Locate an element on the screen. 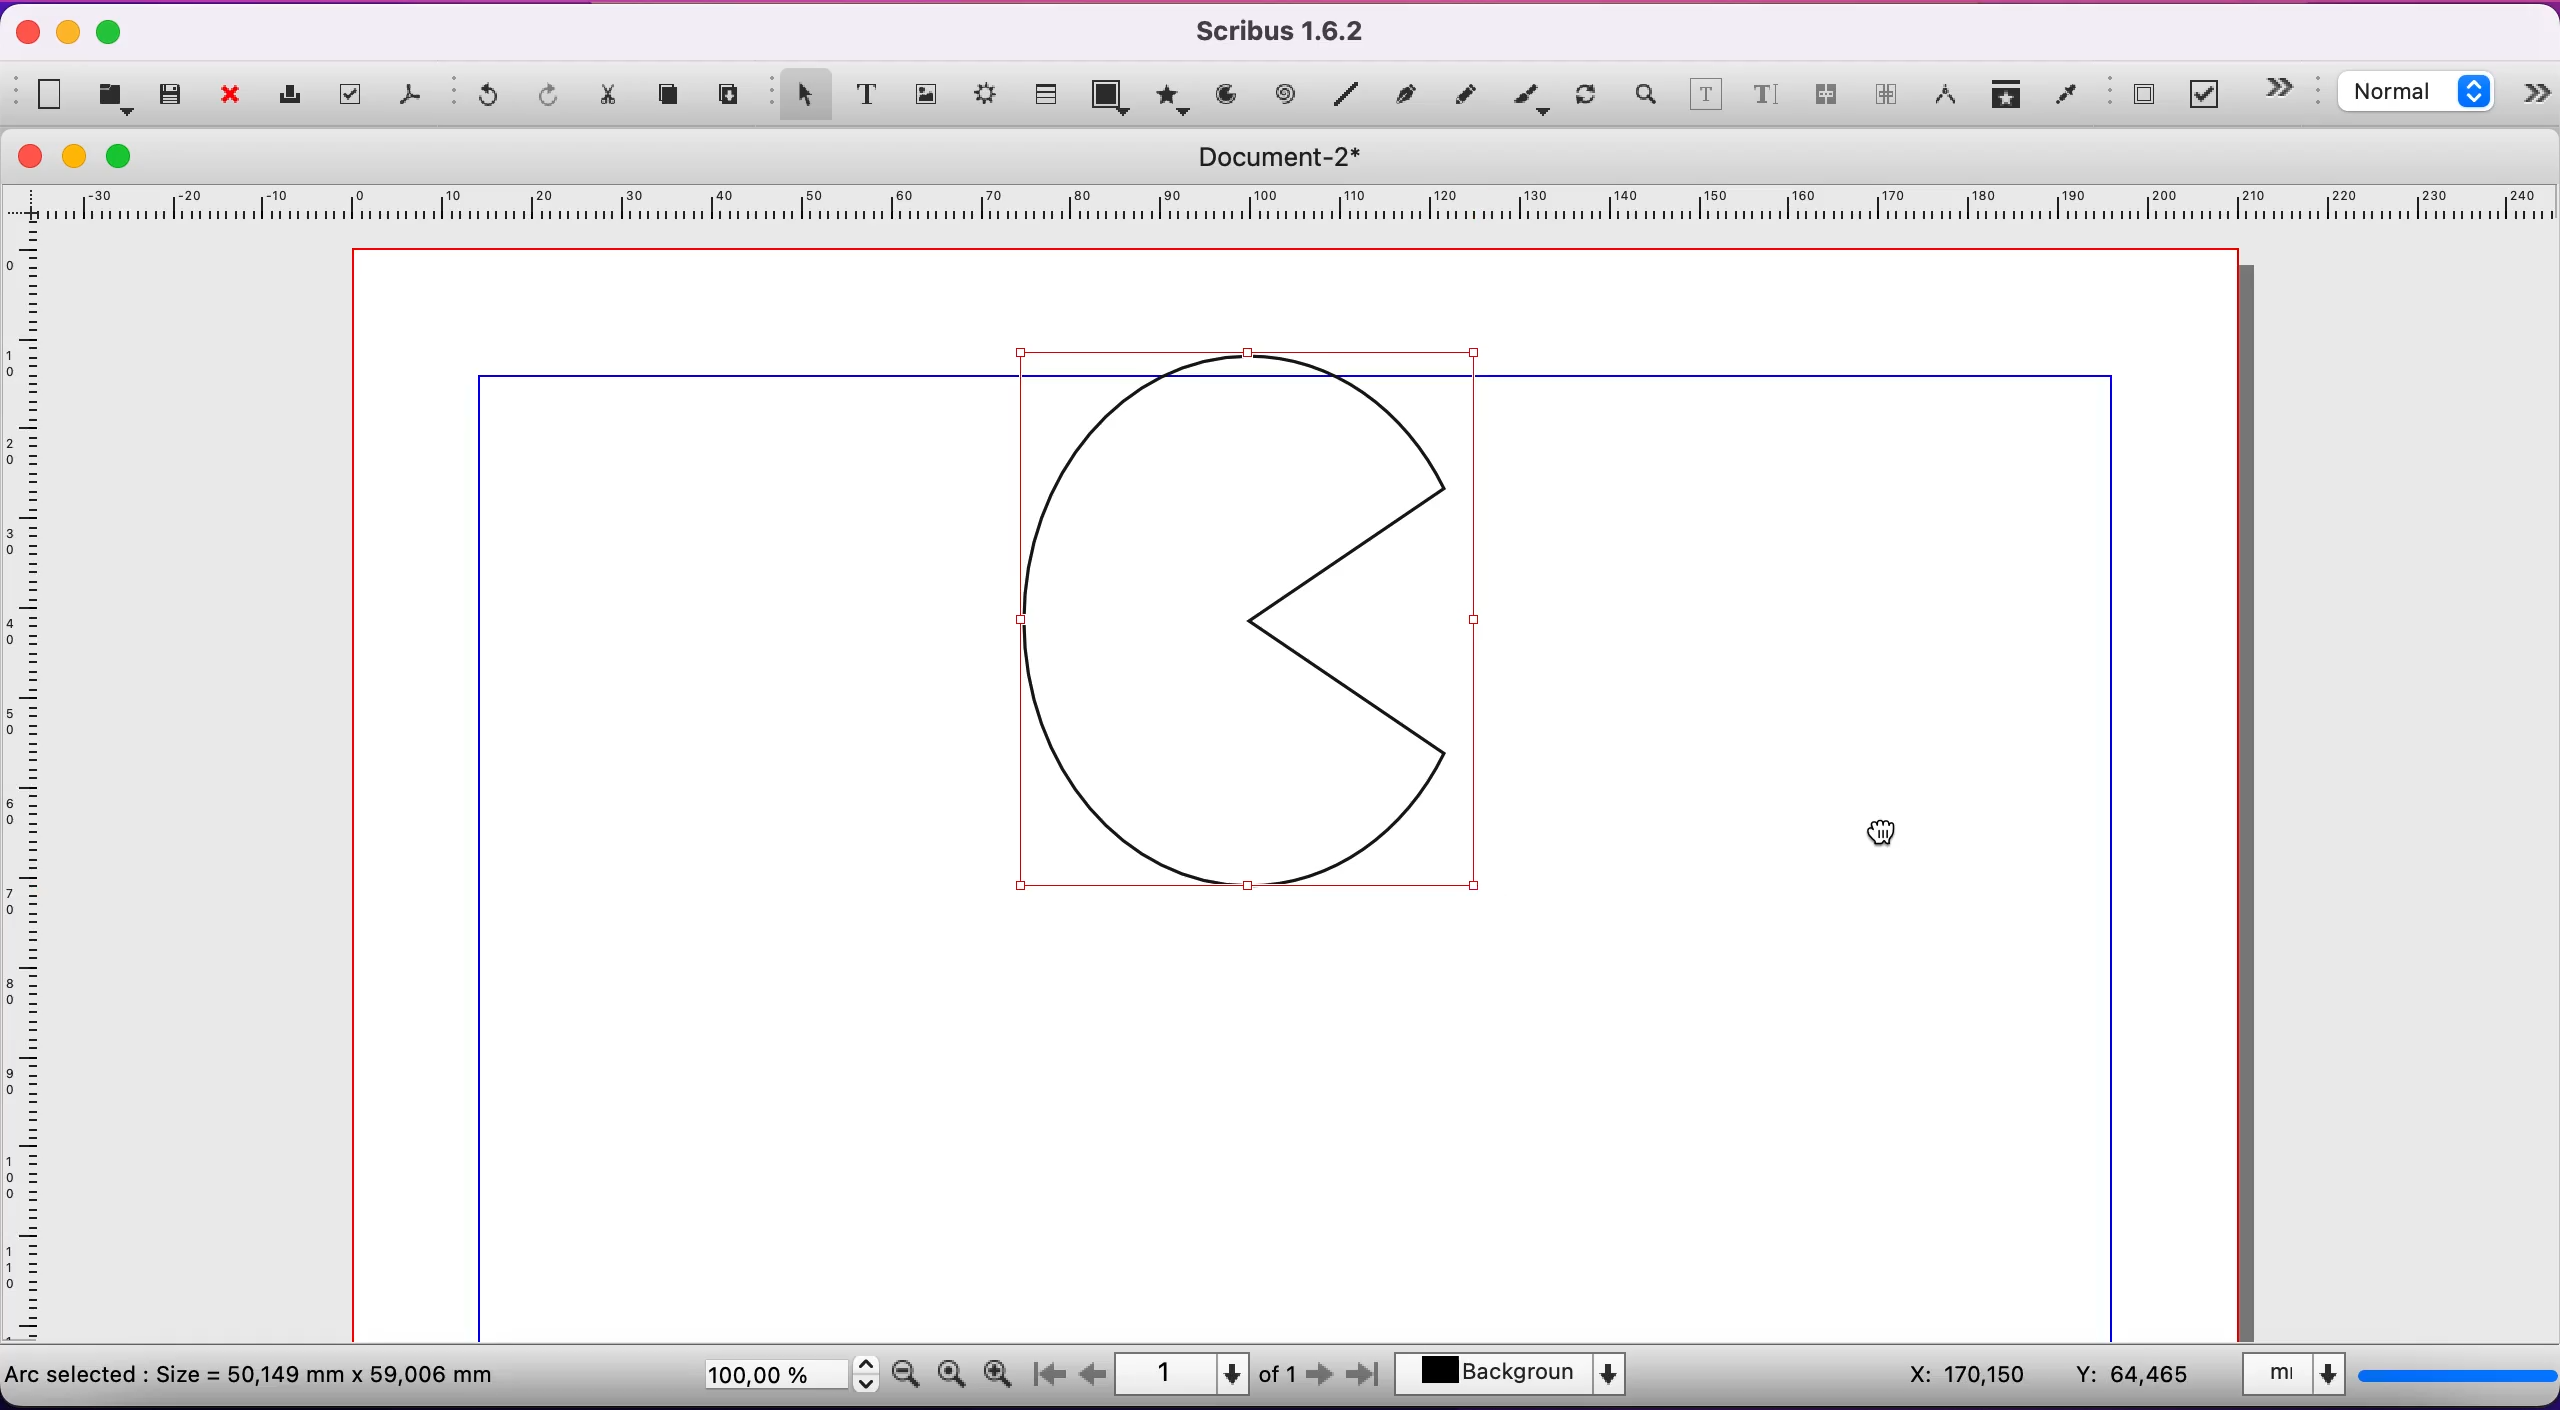 Image resolution: width=2560 pixels, height=1410 pixels. maximize is located at coordinates (131, 155).